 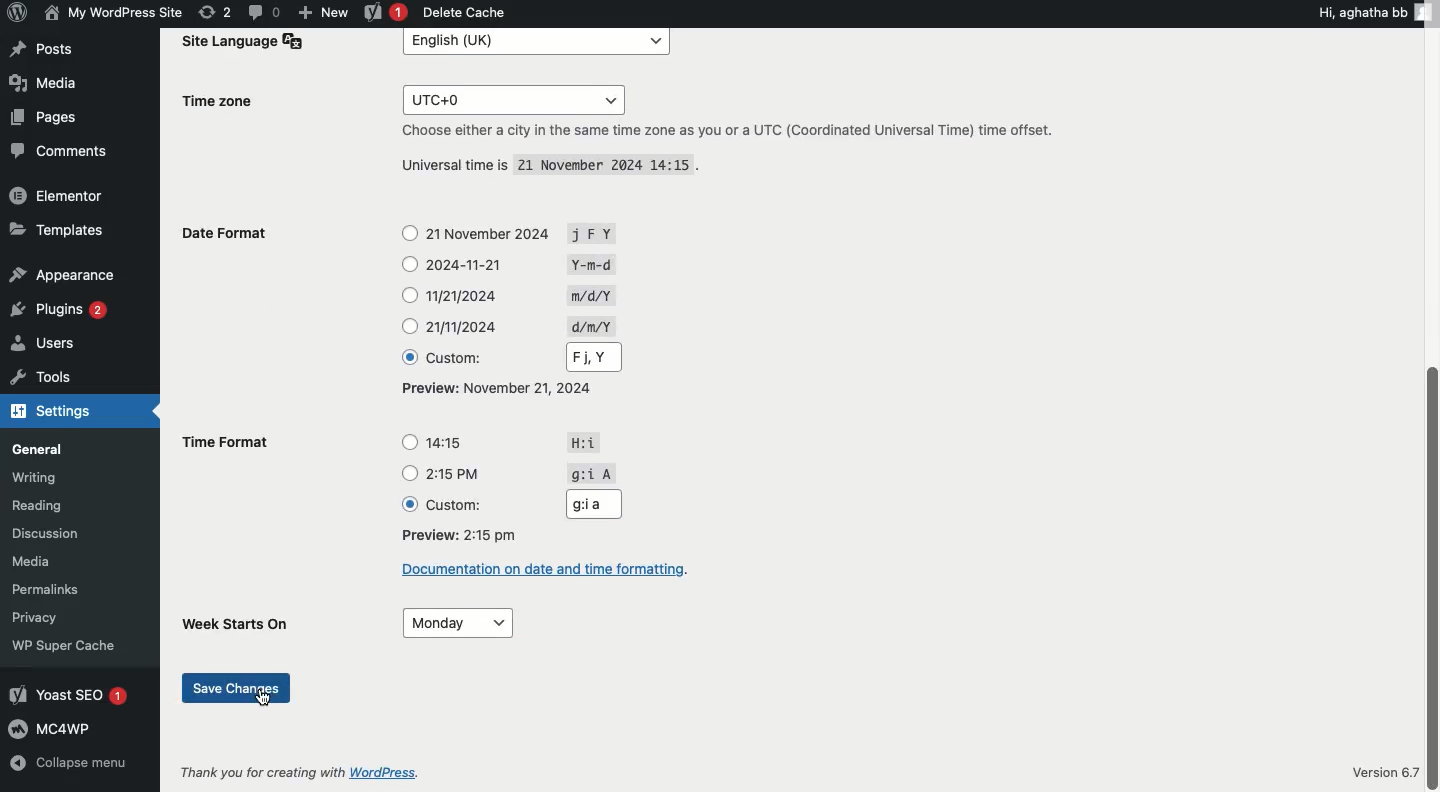 I want to click on  21November2024 J F Y, so click(x=516, y=231).